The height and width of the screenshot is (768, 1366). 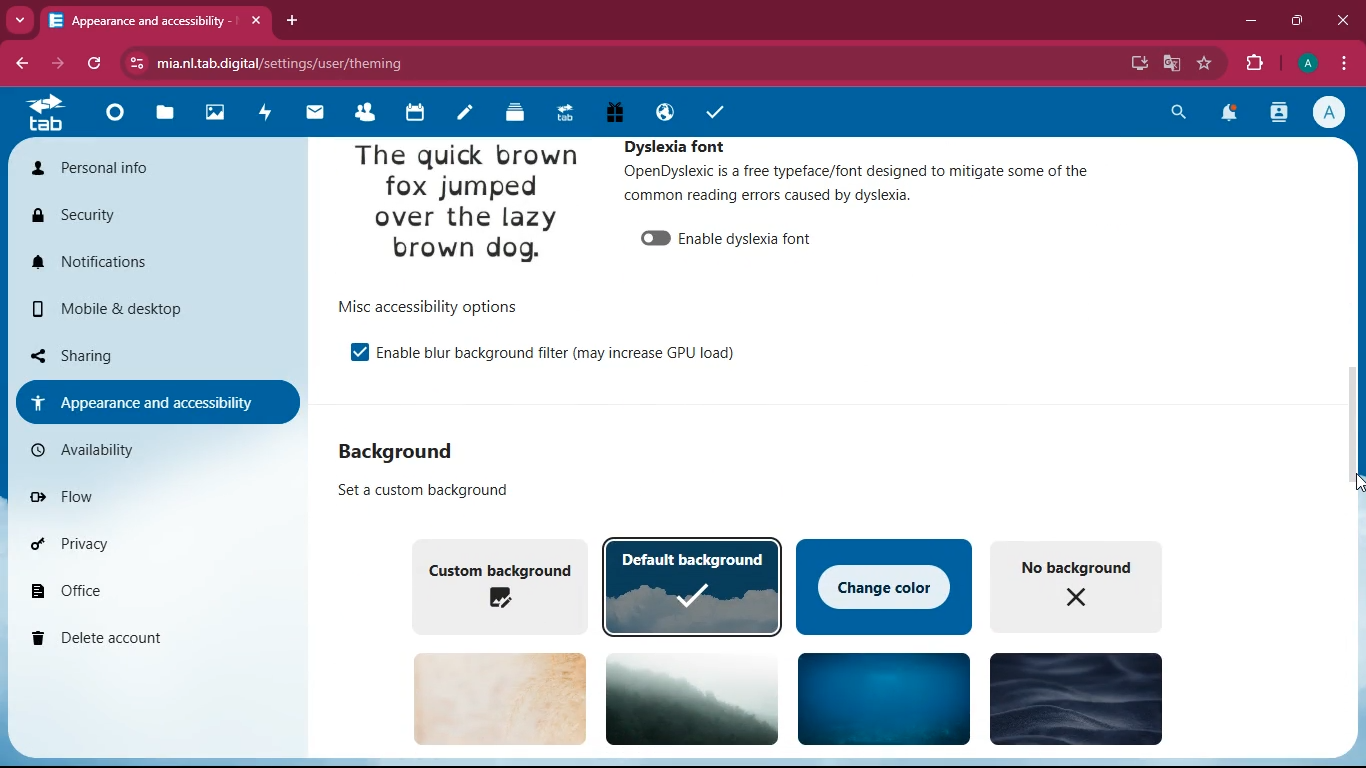 I want to click on notifications, so click(x=1228, y=116).